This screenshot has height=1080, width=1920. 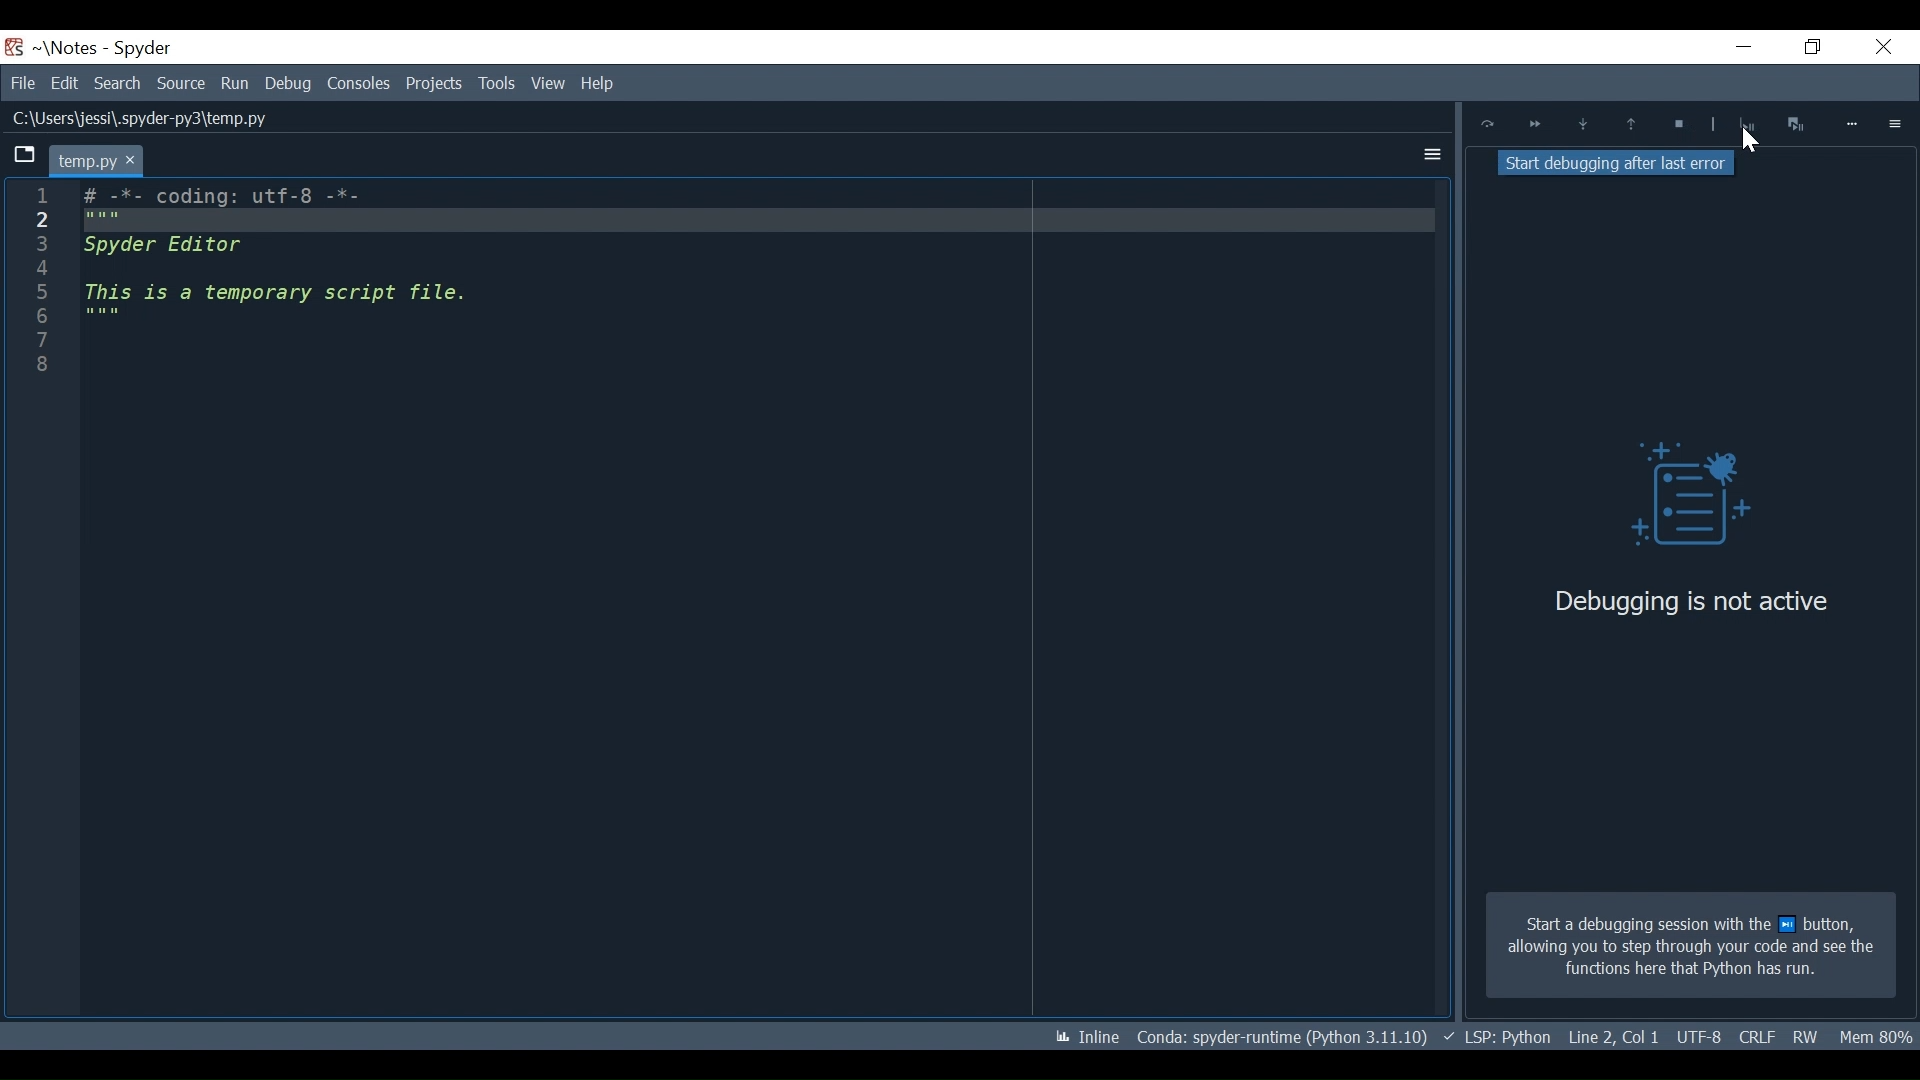 I want to click on Cursor Position, so click(x=1698, y=1038).